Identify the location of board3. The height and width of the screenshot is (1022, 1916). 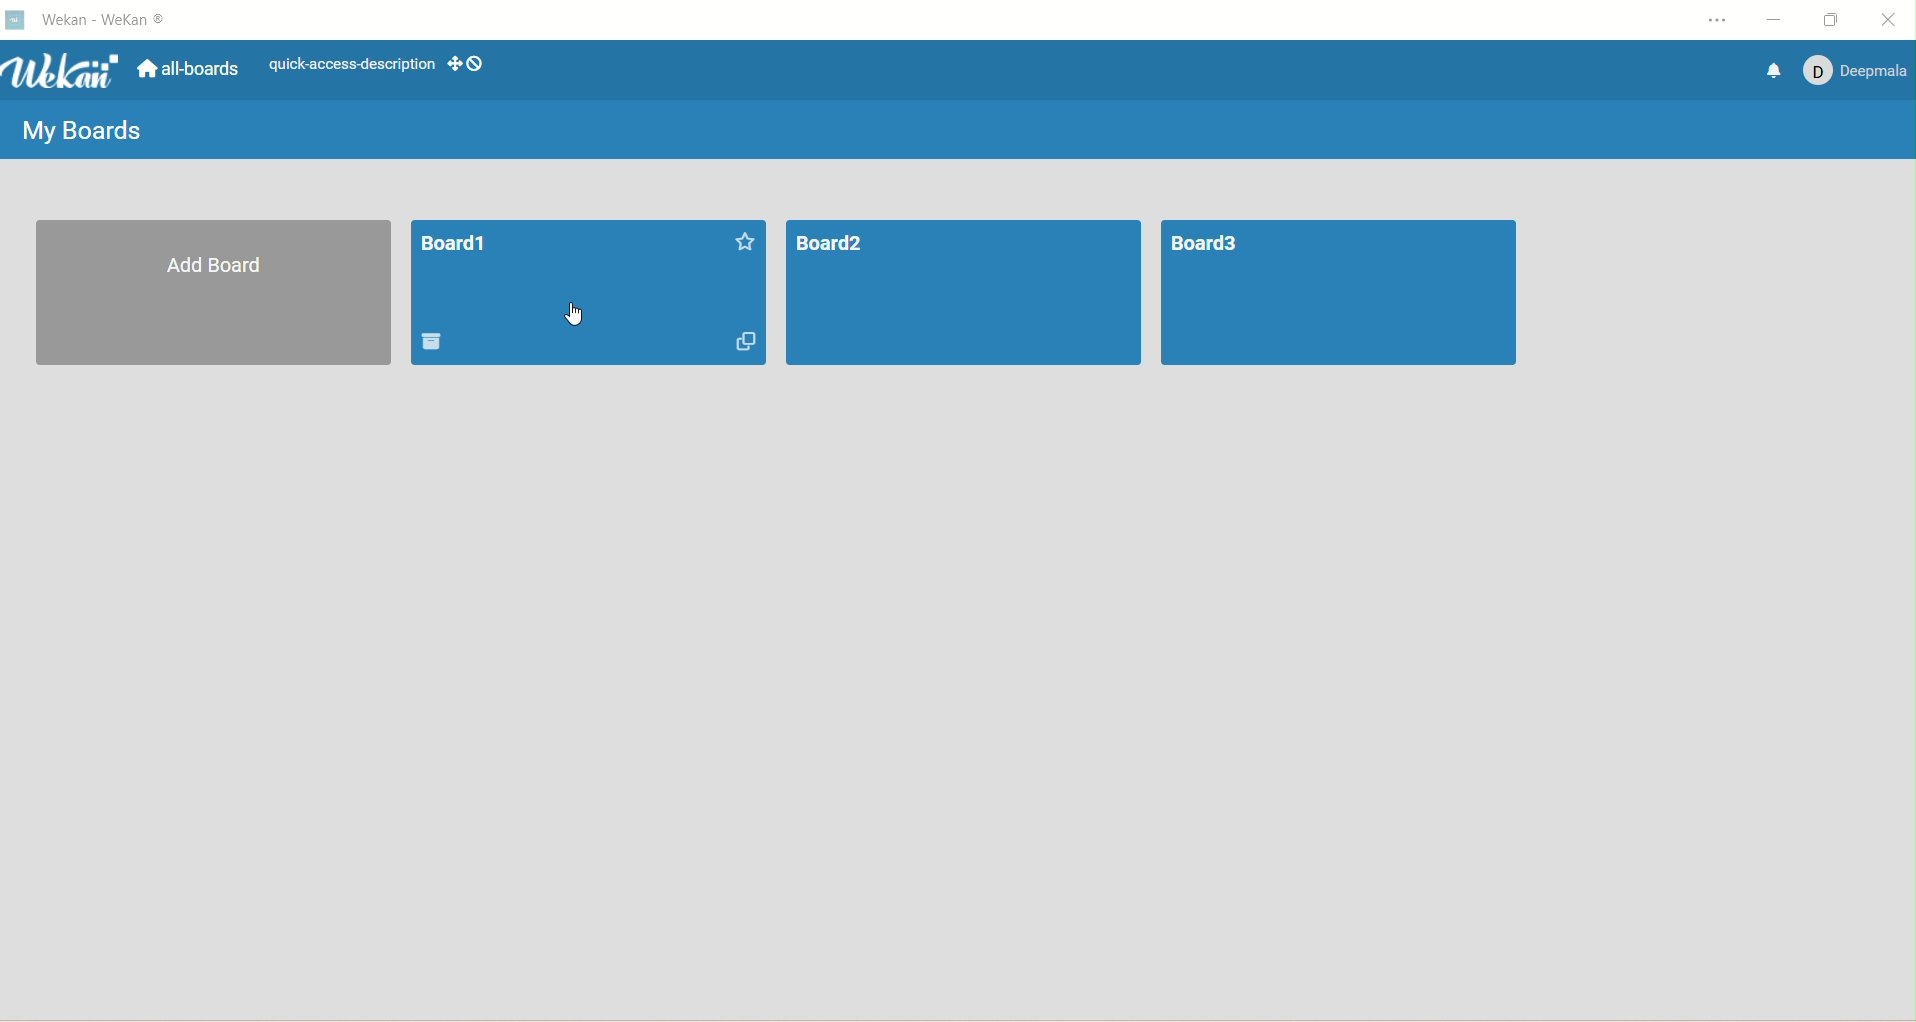
(1342, 294).